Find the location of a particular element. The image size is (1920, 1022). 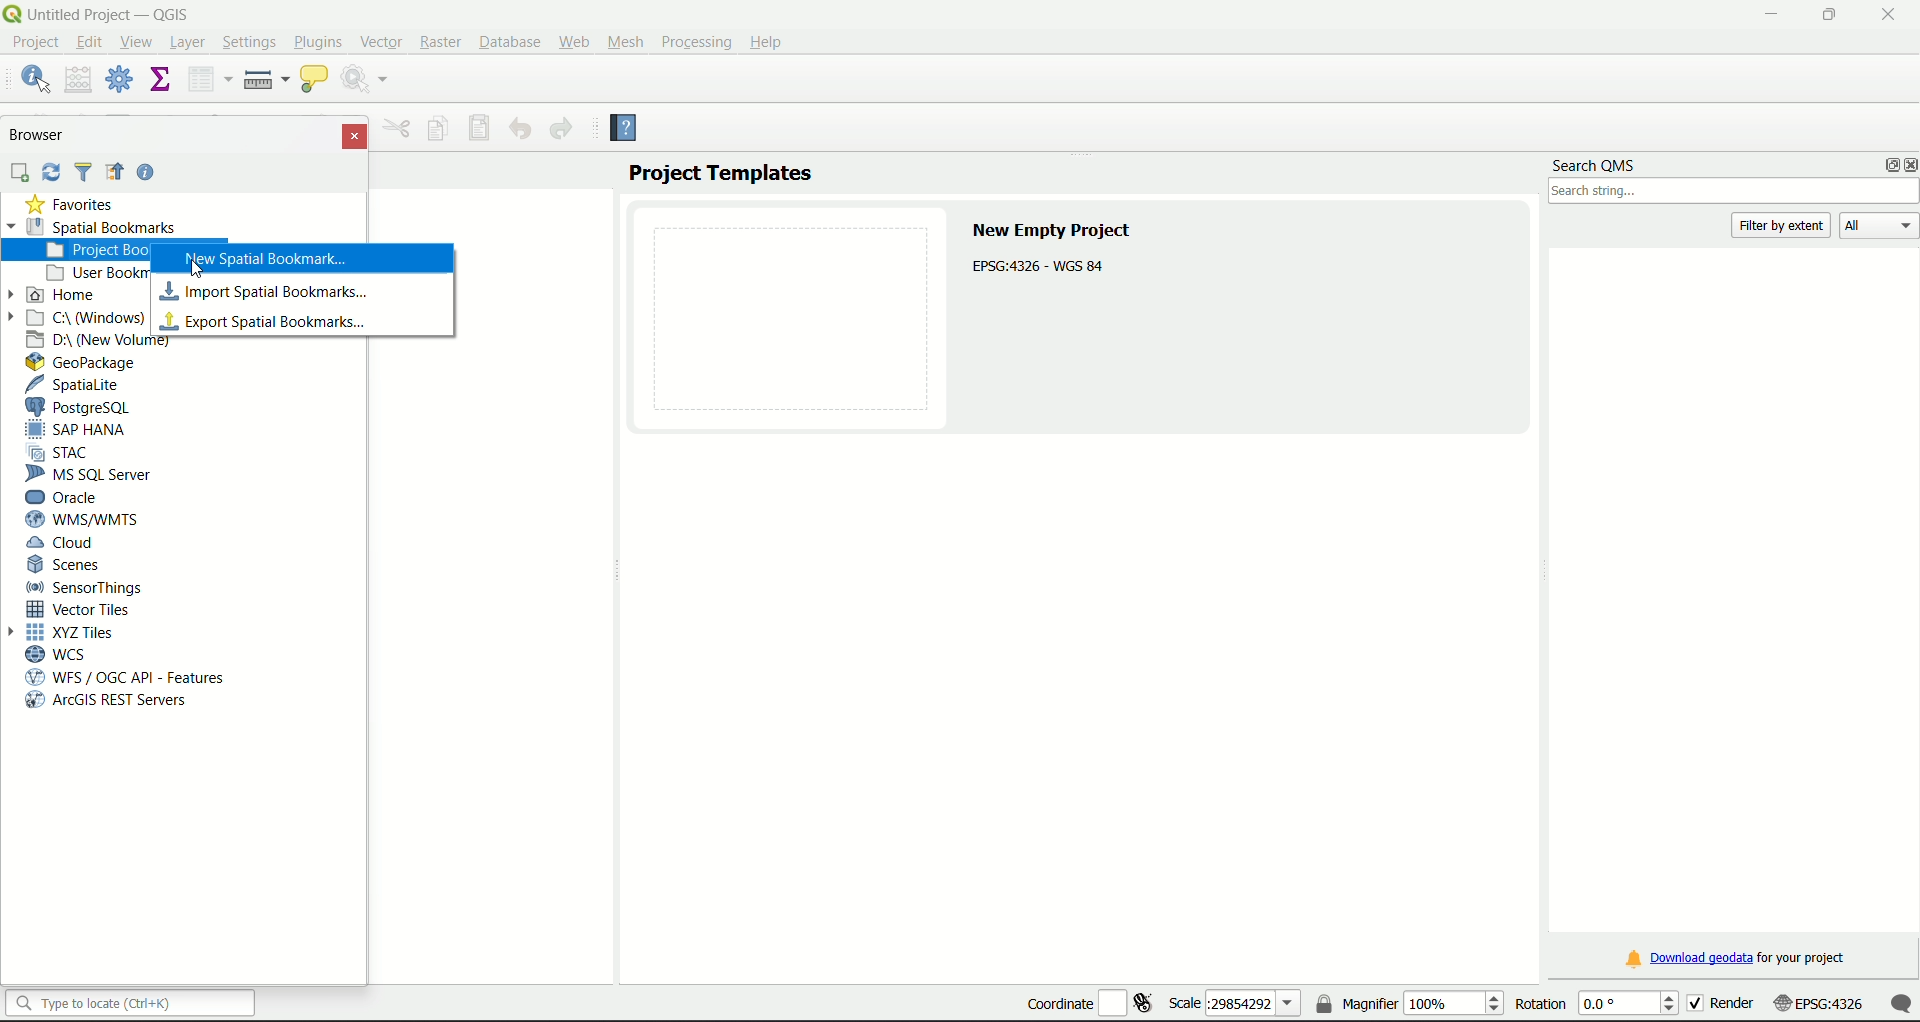

Help is located at coordinates (147, 174).